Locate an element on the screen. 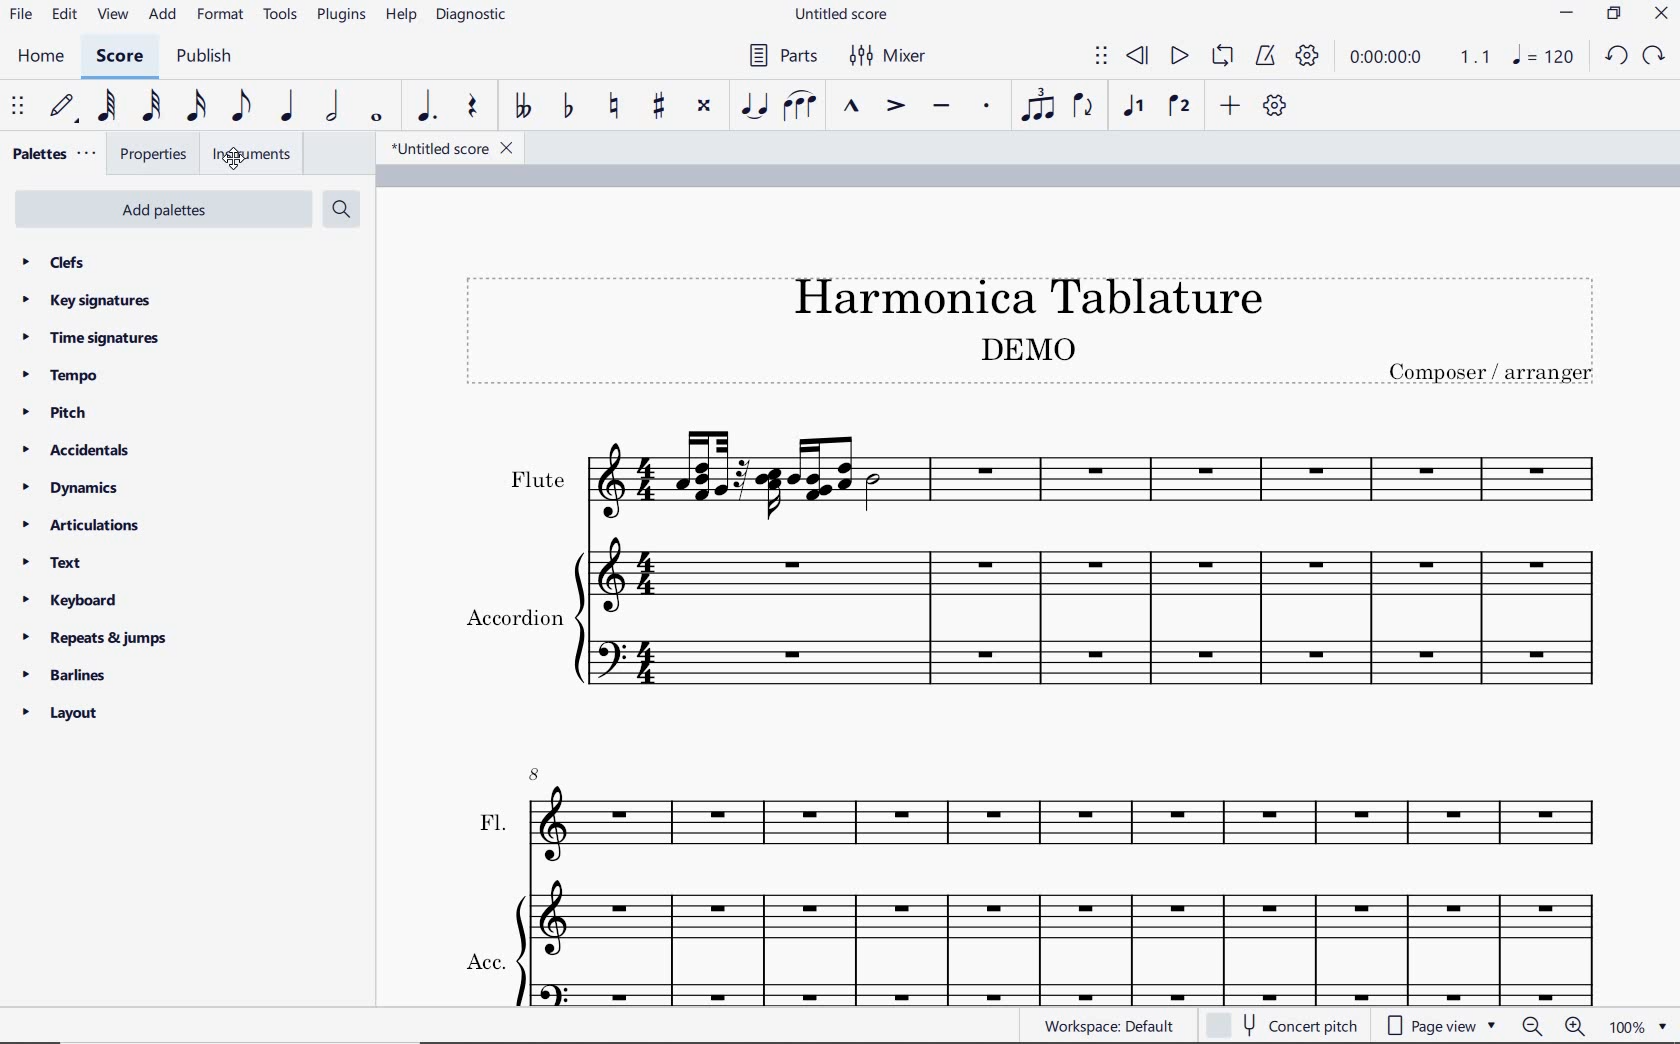 This screenshot has height=1044, width=1680. PARTS is located at coordinates (781, 57).